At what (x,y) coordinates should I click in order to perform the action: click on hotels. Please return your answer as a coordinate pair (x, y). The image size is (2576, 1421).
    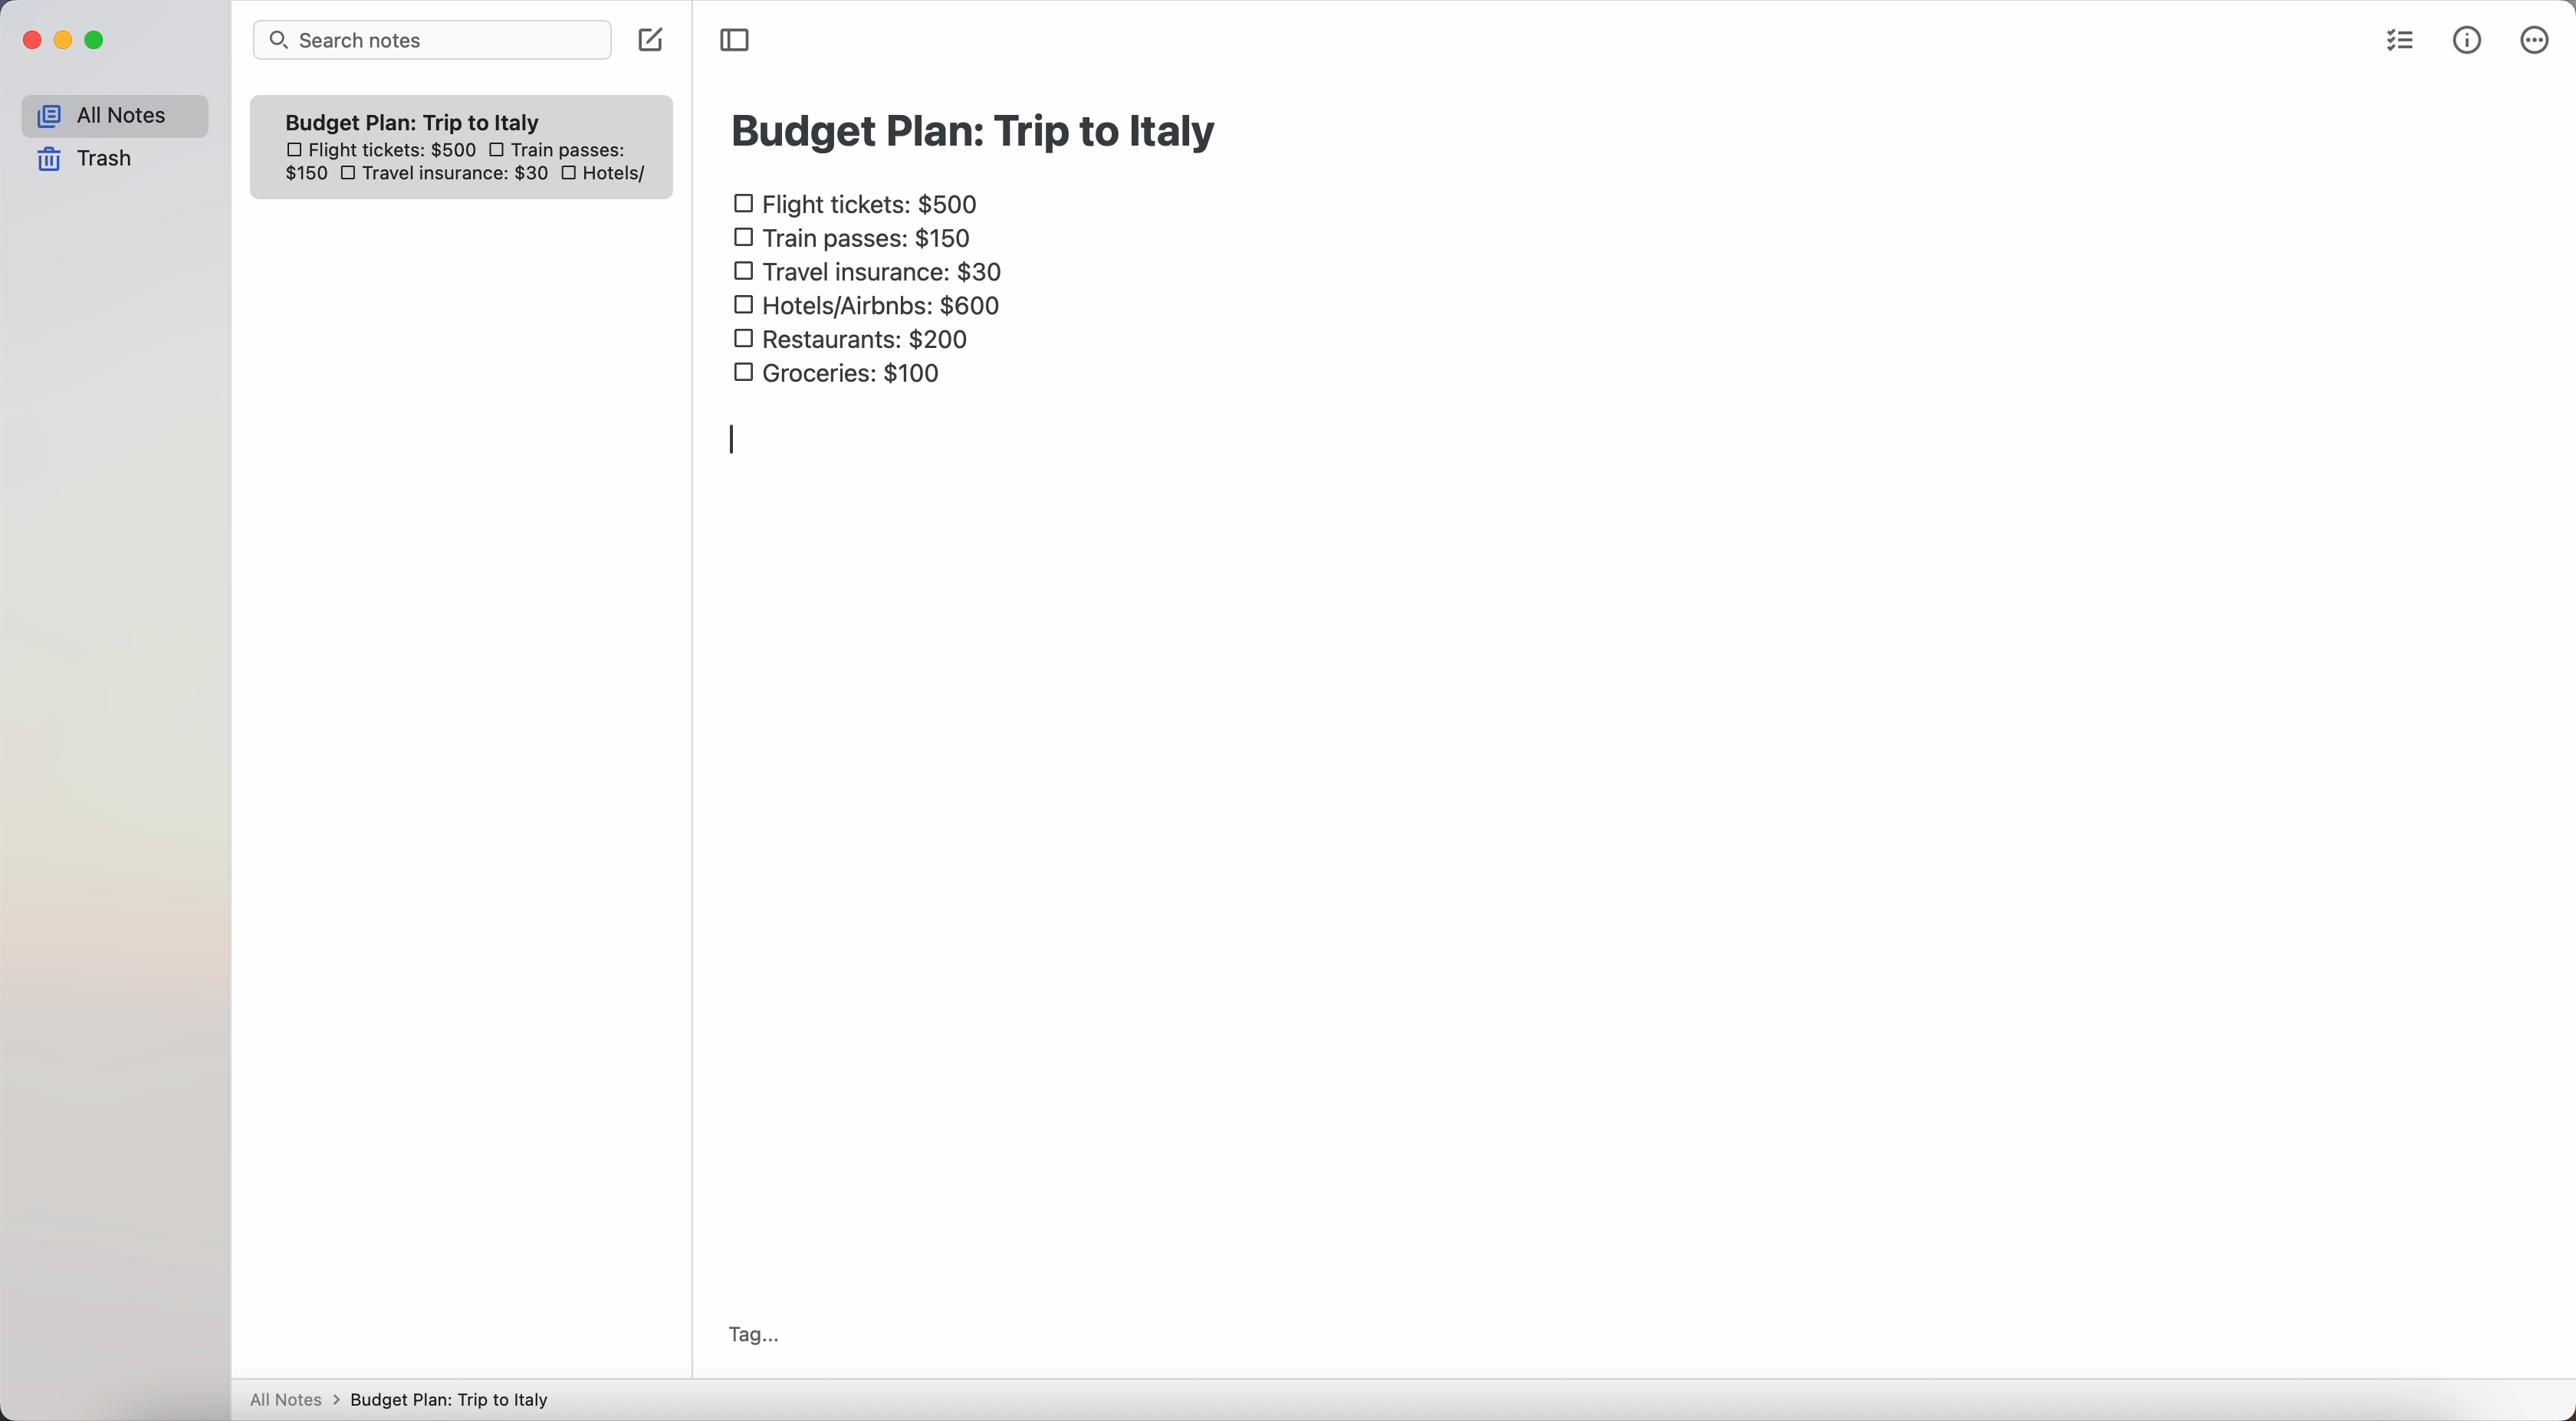
    Looking at the image, I should click on (625, 175).